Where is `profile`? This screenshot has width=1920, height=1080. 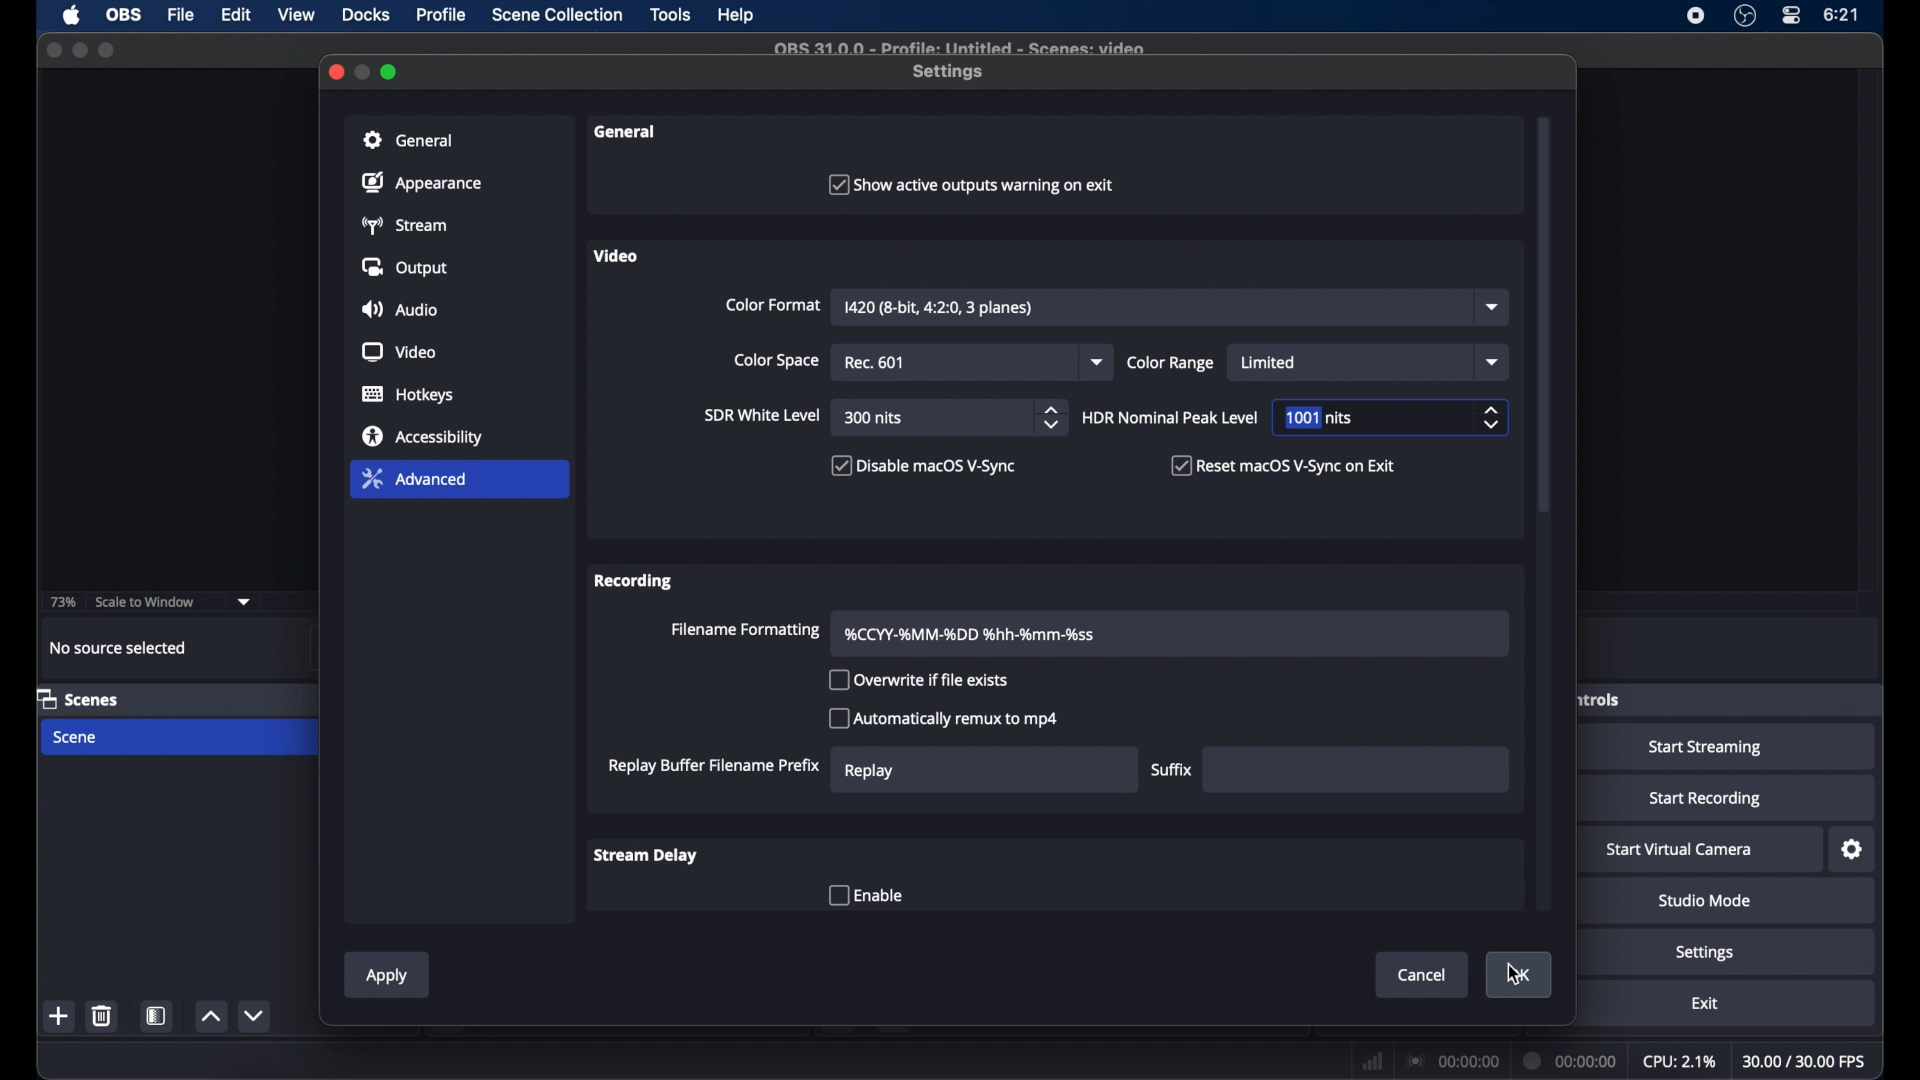
profile is located at coordinates (443, 15).